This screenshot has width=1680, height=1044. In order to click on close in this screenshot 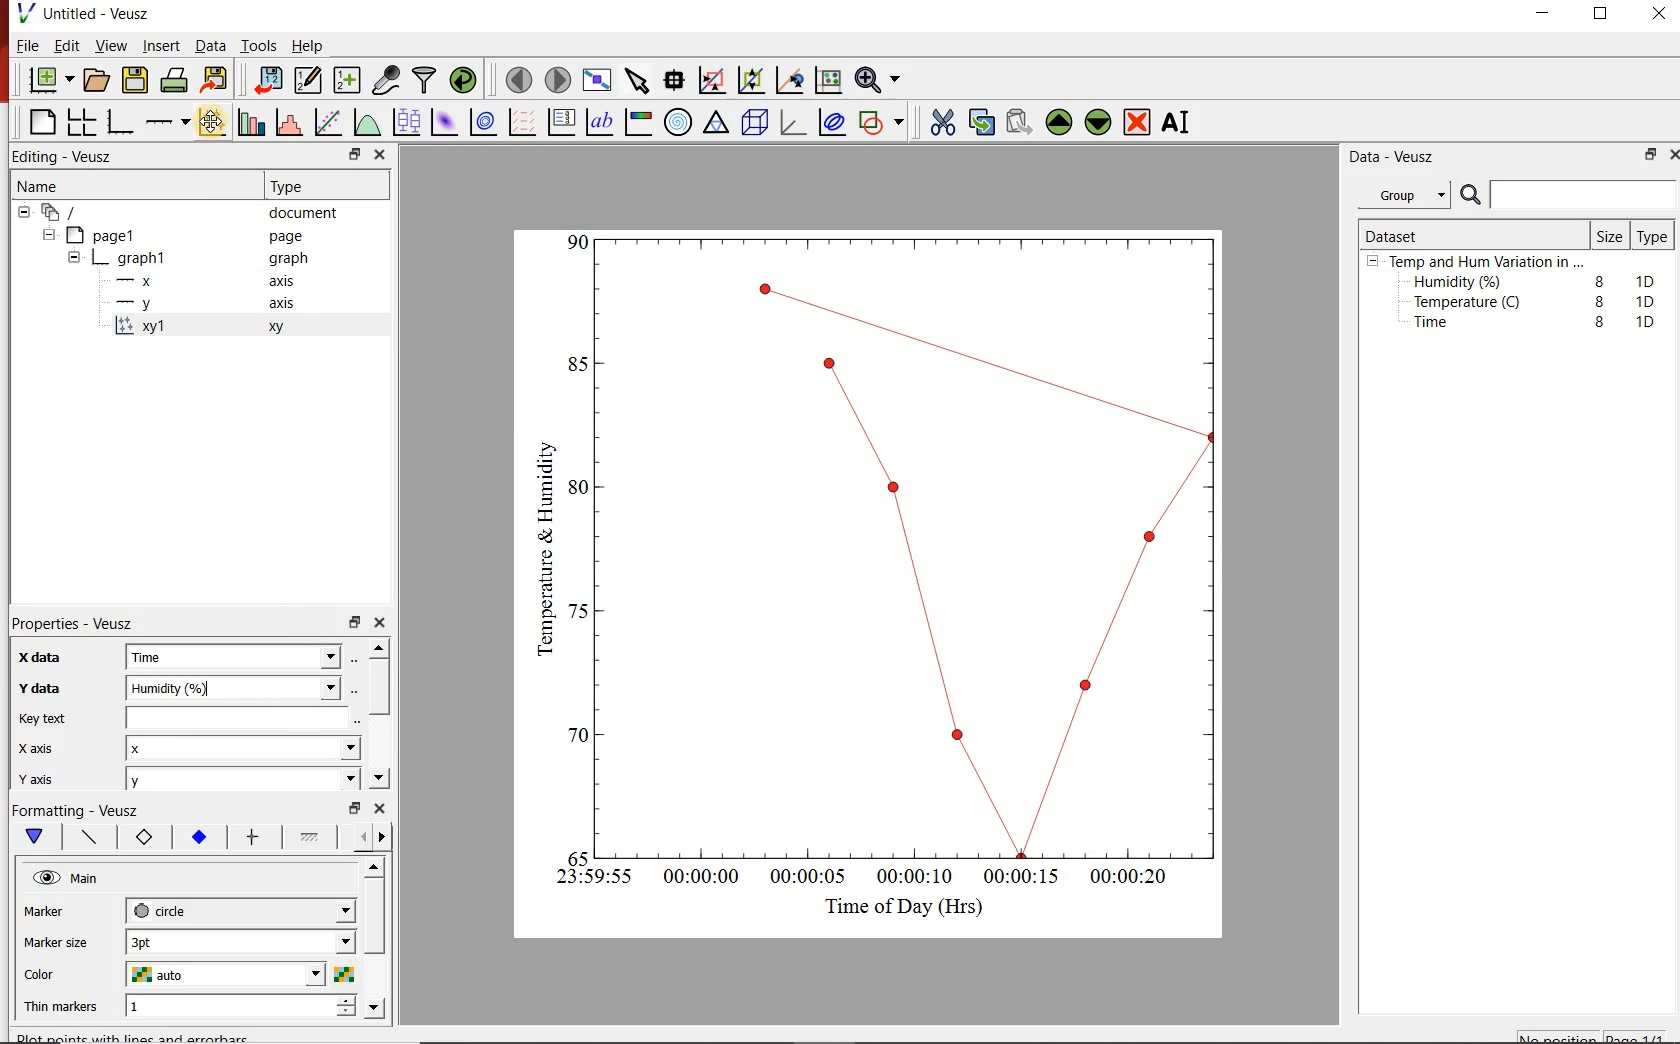, I will do `click(381, 154)`.